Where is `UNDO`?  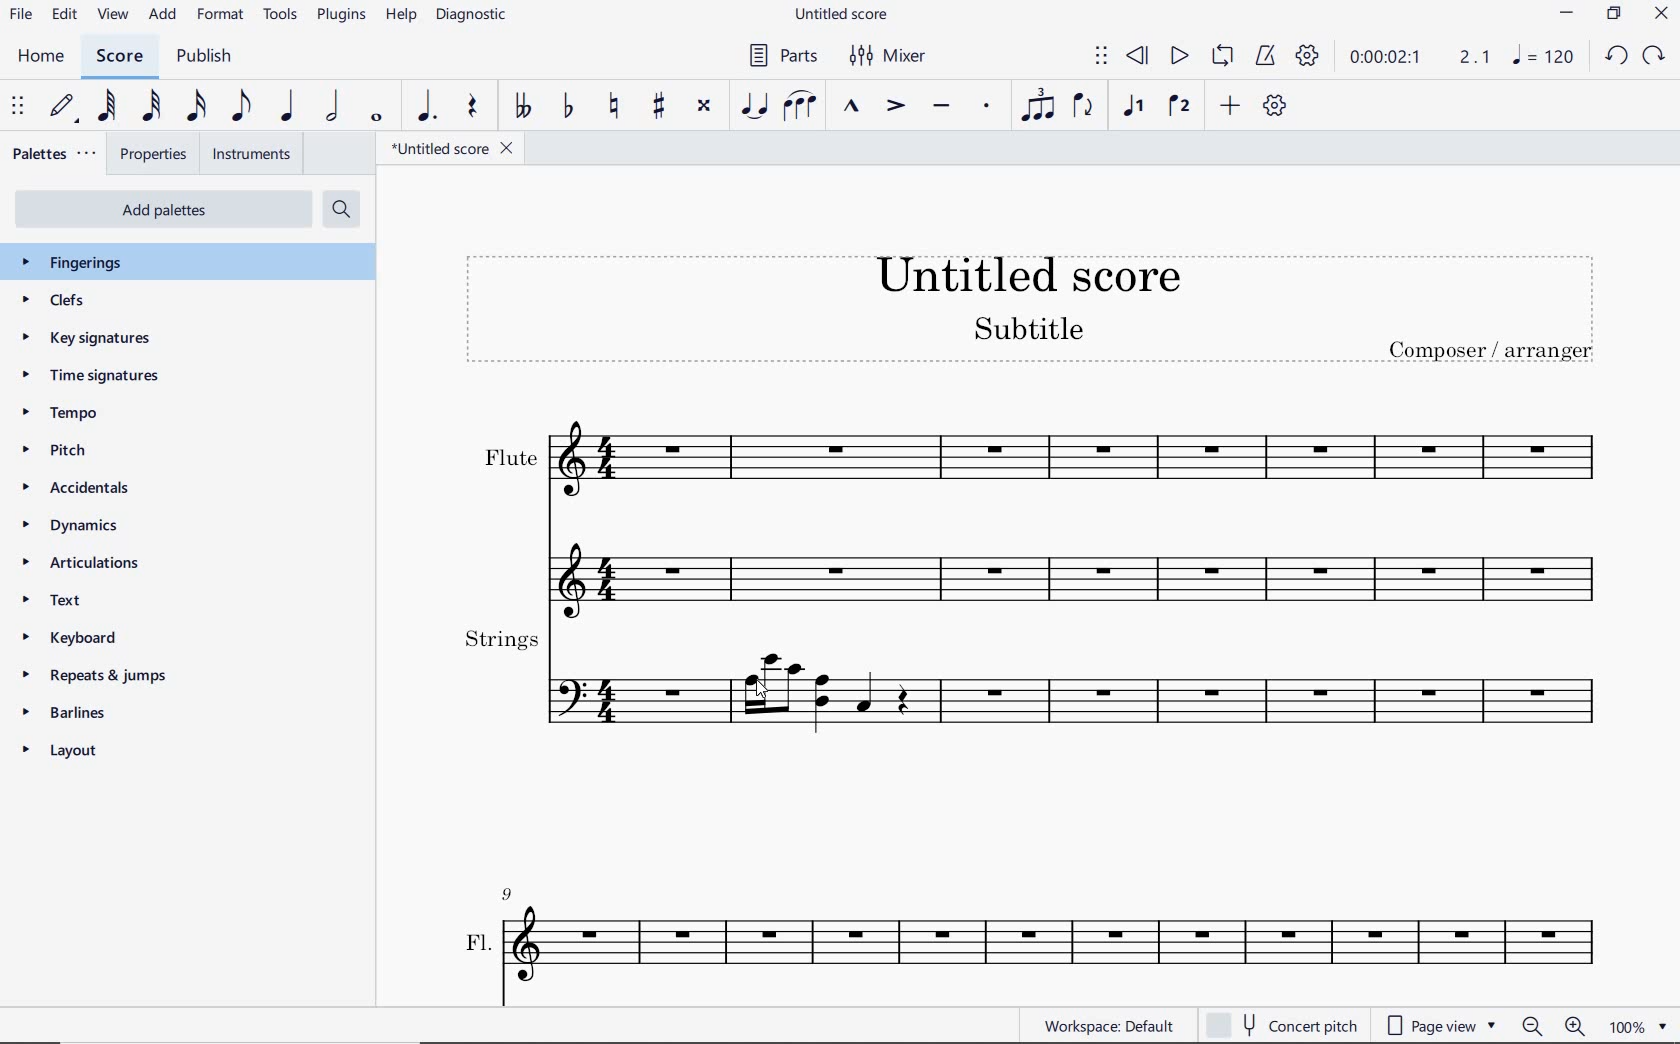
UNDO is located at coordinates (1616, 55).